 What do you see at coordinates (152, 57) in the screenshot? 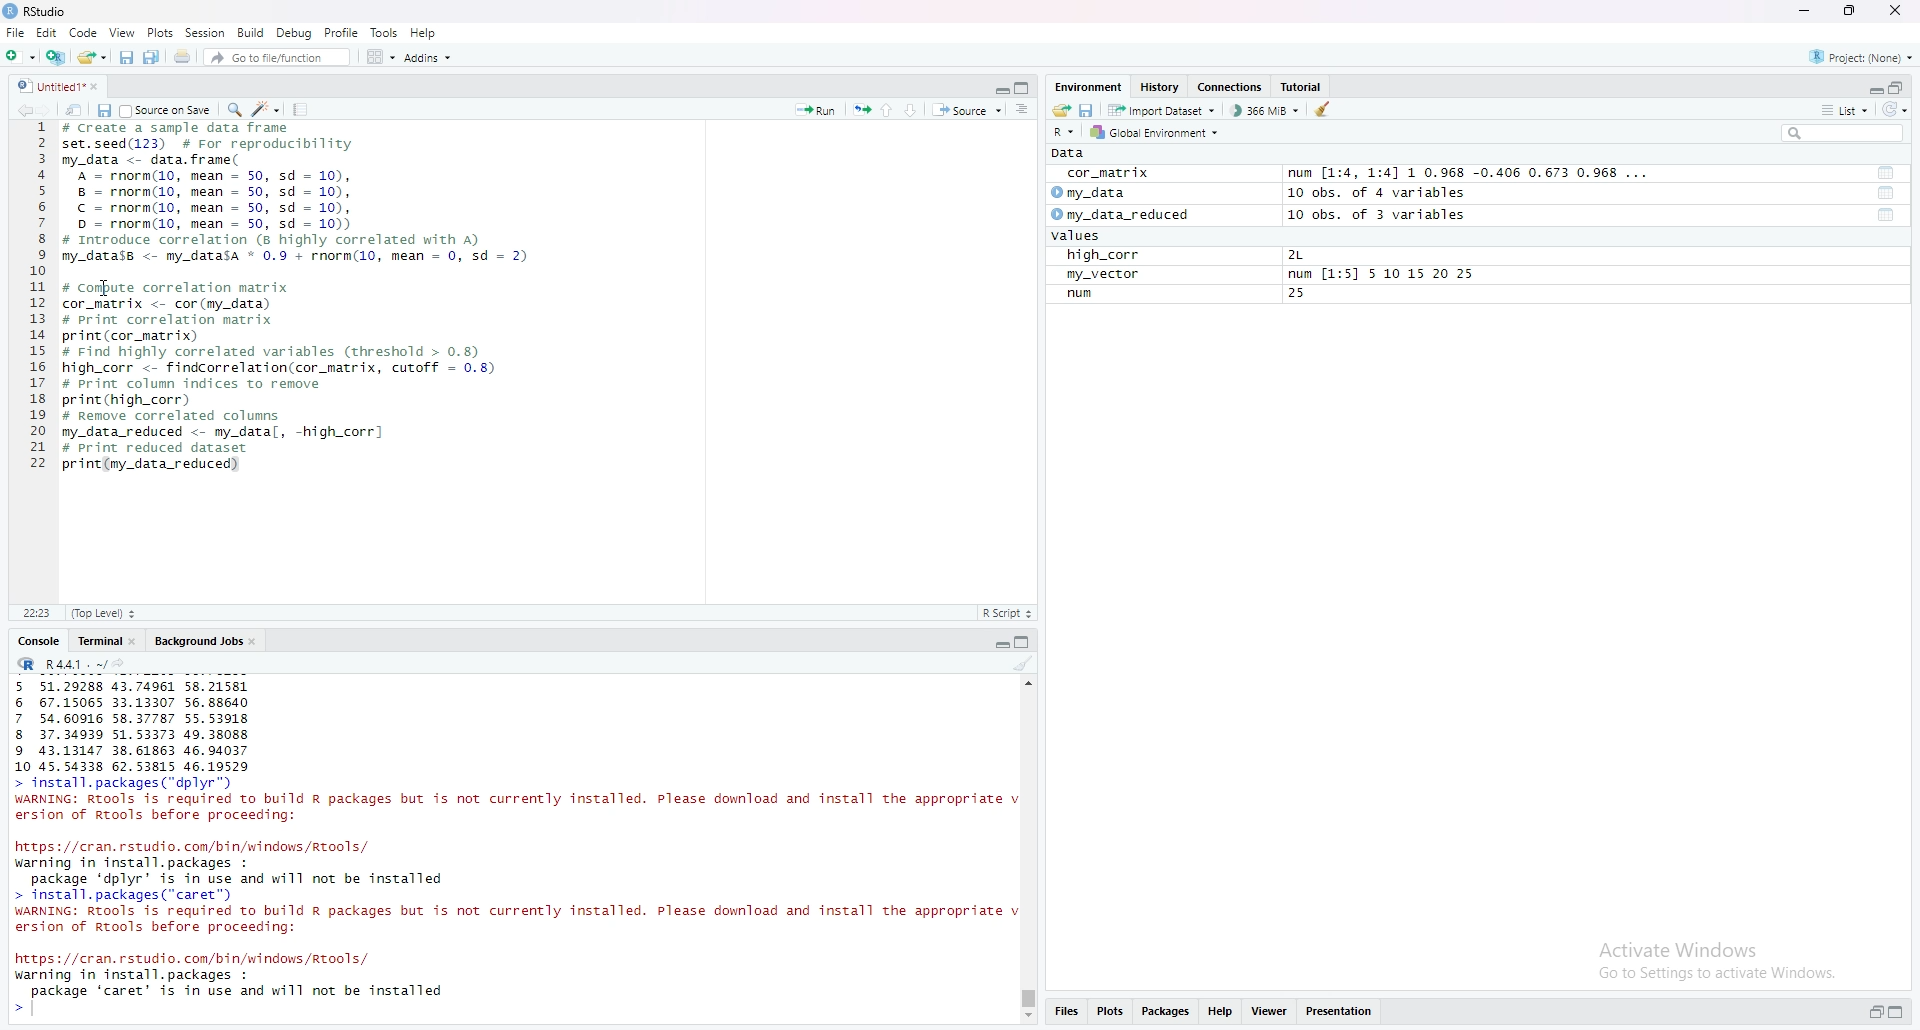
I see `Copy ` at bounding box center [152, 57].